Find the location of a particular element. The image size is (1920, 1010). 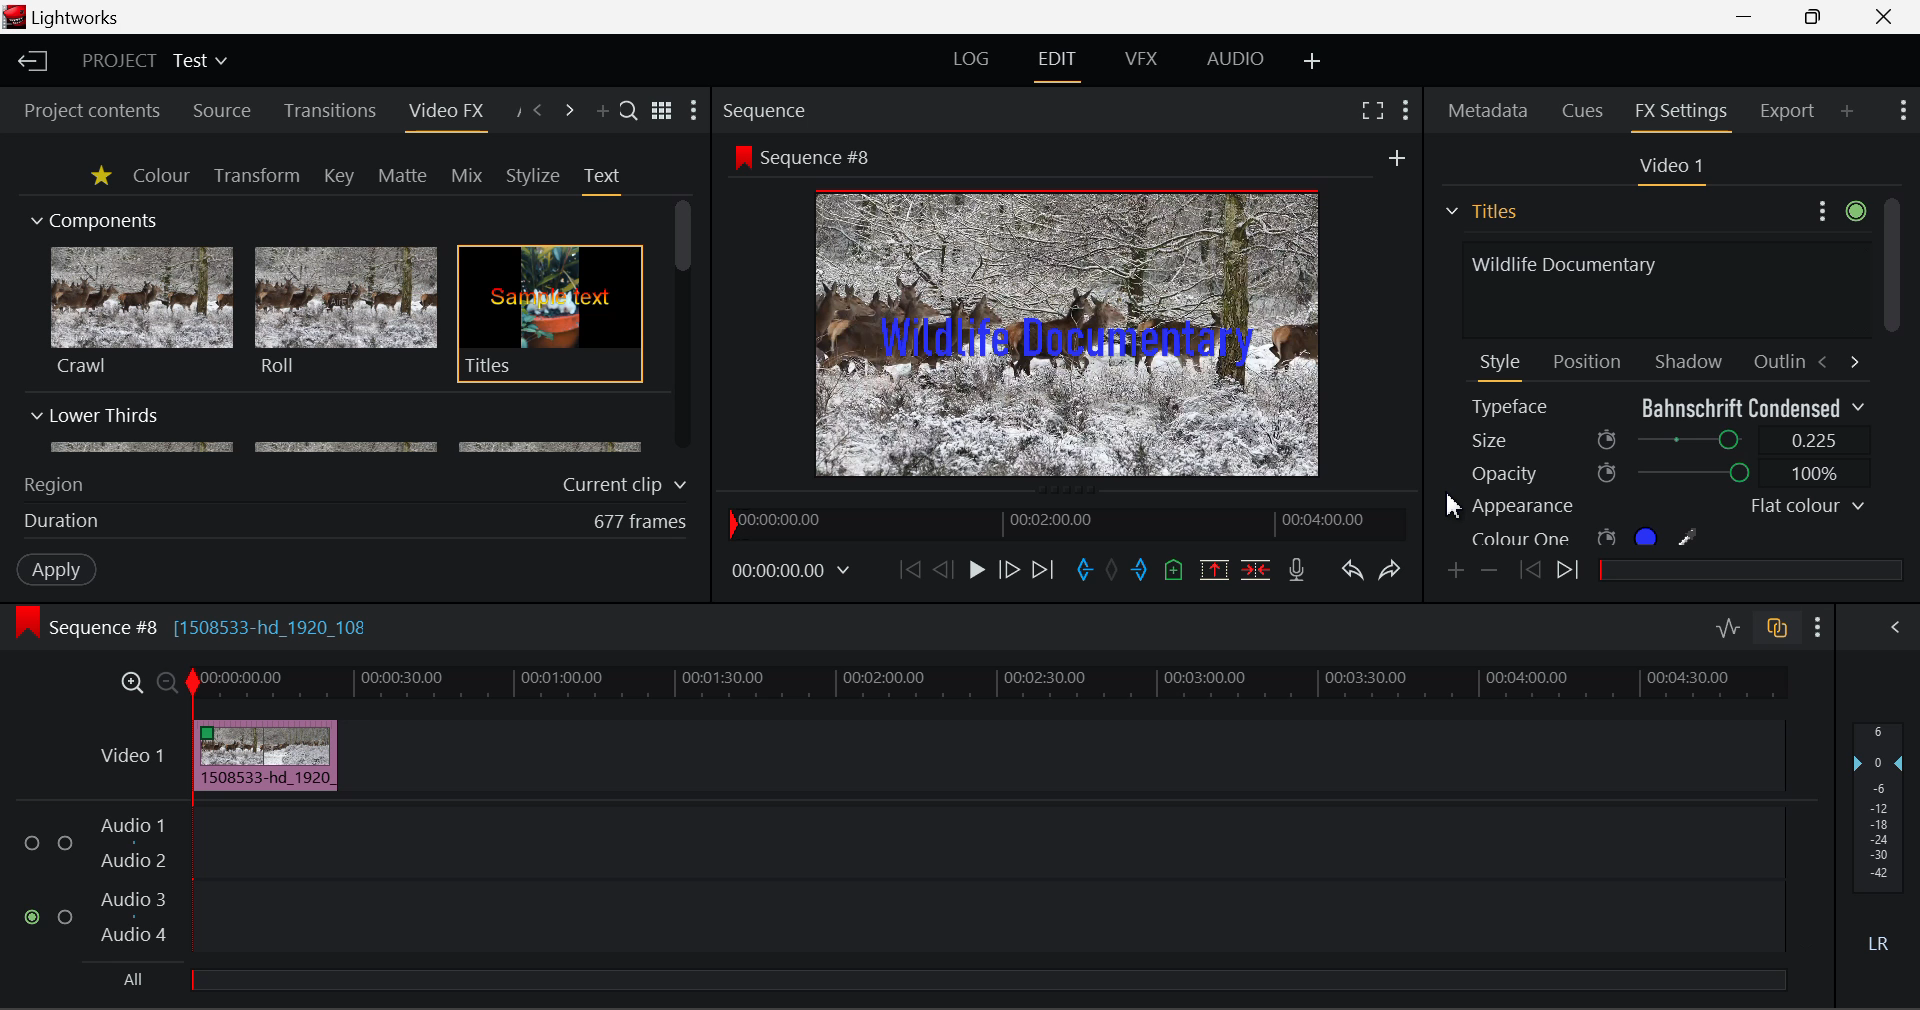

Text Tab Open is located at coordinates (607, 180).